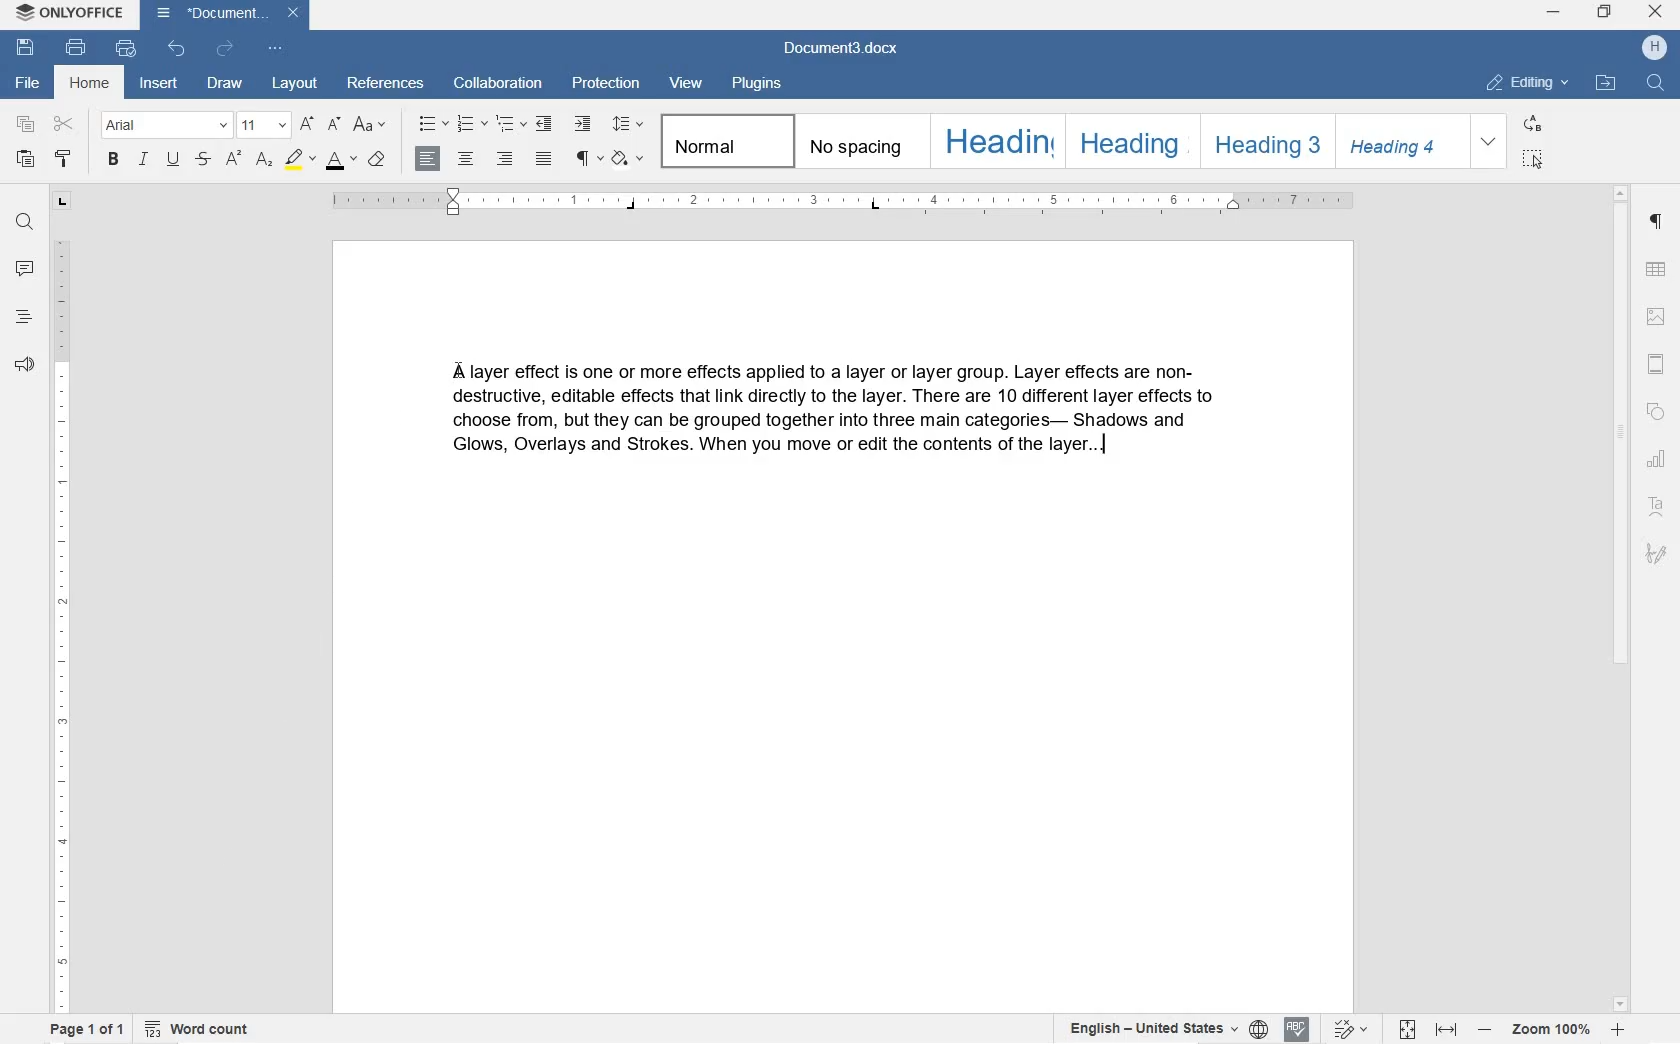 The image size is (1680, 1044). Describe the element at coordinates (1552, 13) in the screenshot. I see `MINIMIZE` at that location.